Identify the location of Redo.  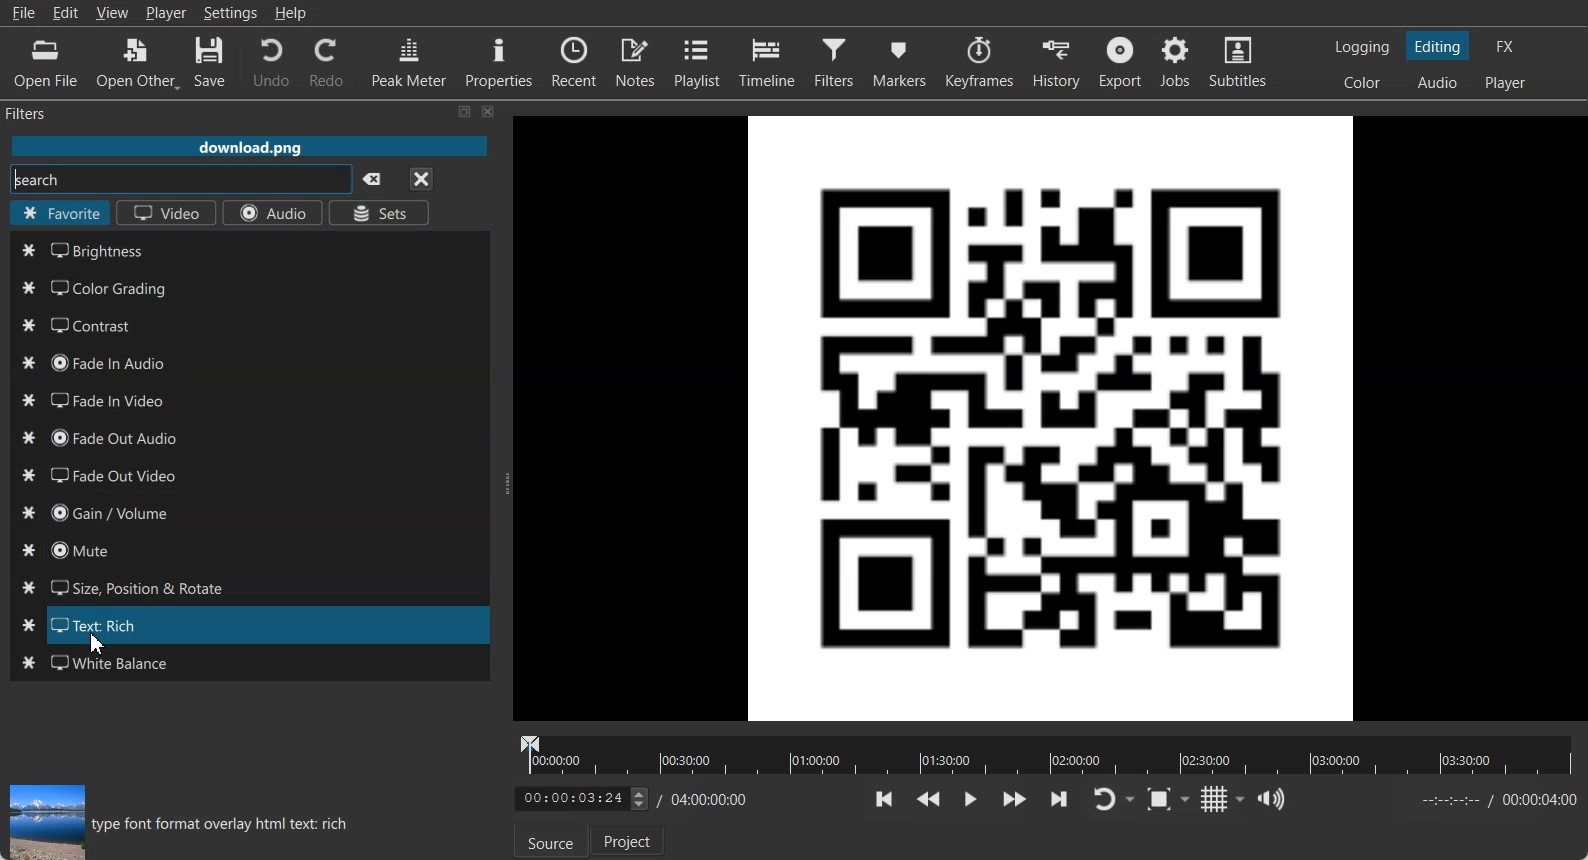
(328, 62).